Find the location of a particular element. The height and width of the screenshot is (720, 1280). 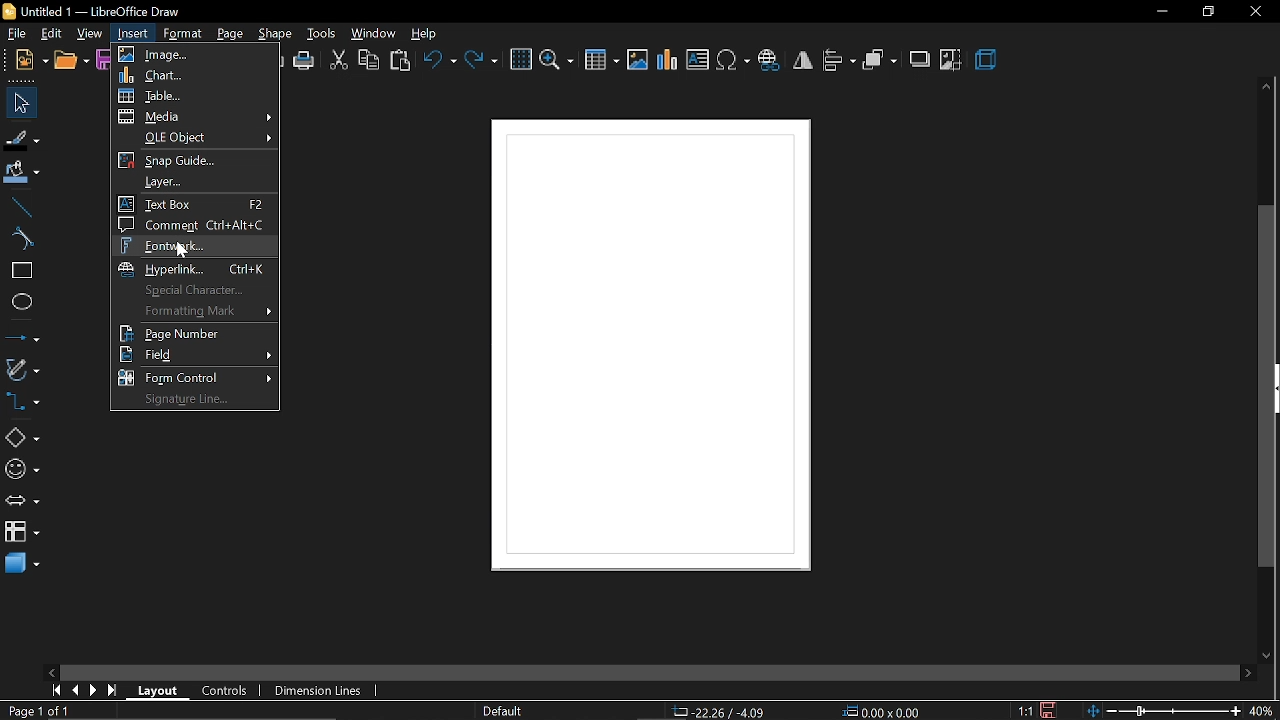

field is located at coordinates (199, 354).